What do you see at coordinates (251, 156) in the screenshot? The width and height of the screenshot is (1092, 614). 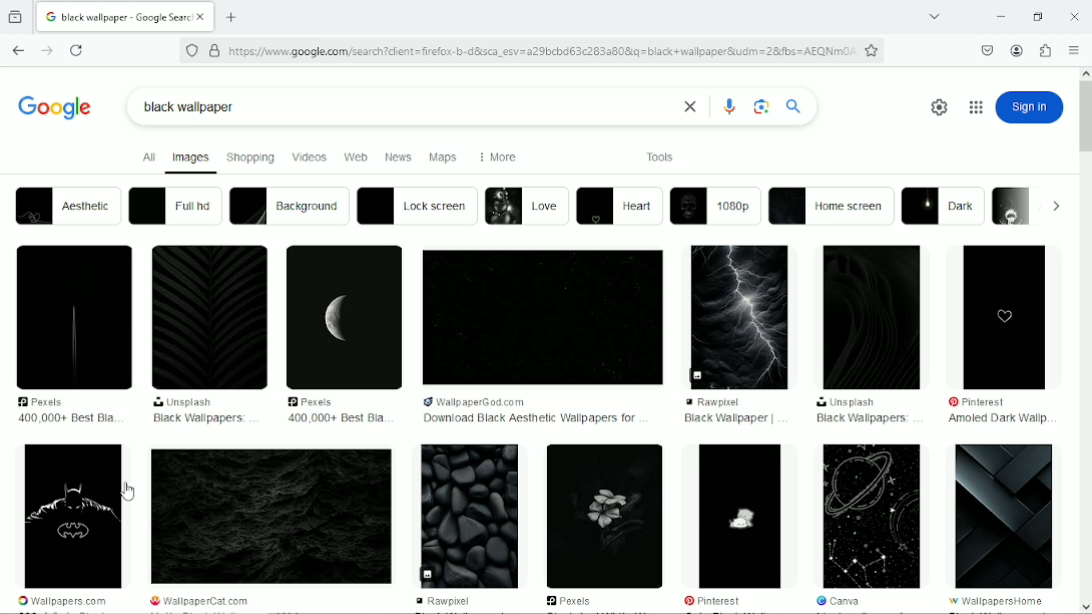 I see `shopping` at bounding box center [251, 156].